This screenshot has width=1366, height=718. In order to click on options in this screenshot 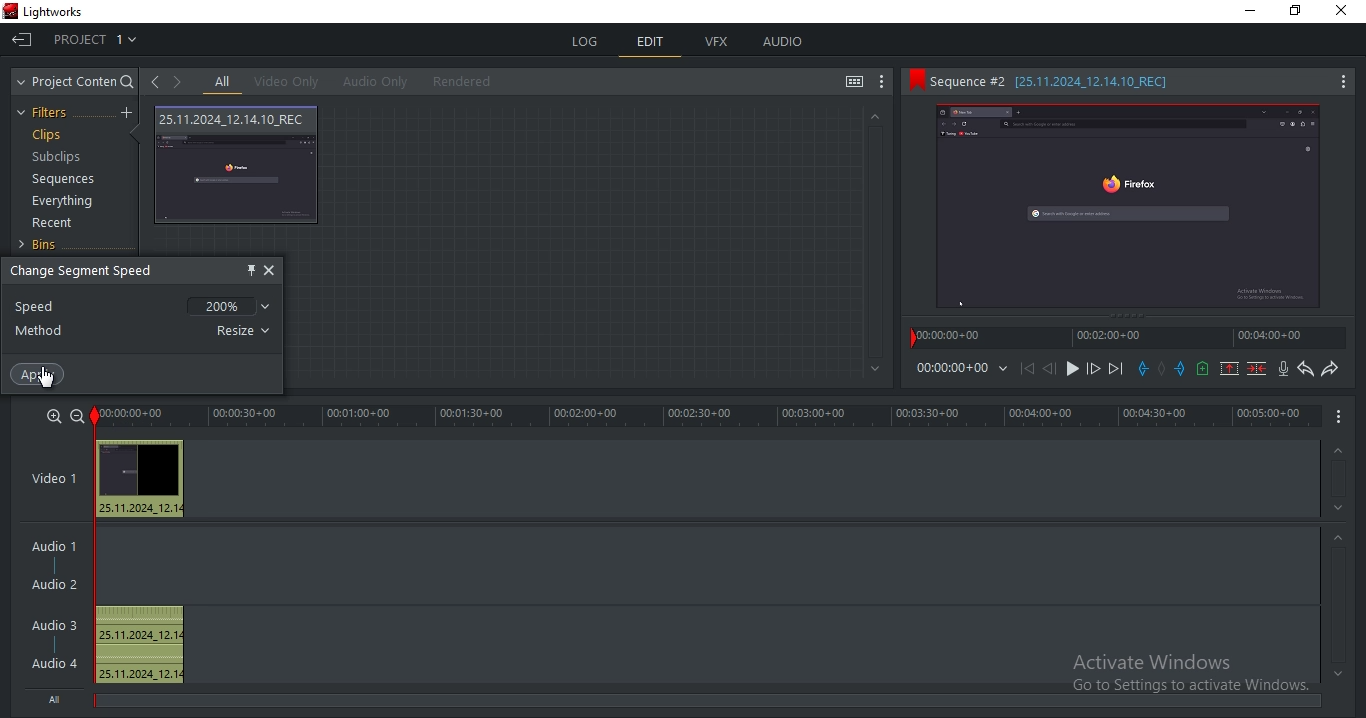, I will do `click(1337, 418)`.